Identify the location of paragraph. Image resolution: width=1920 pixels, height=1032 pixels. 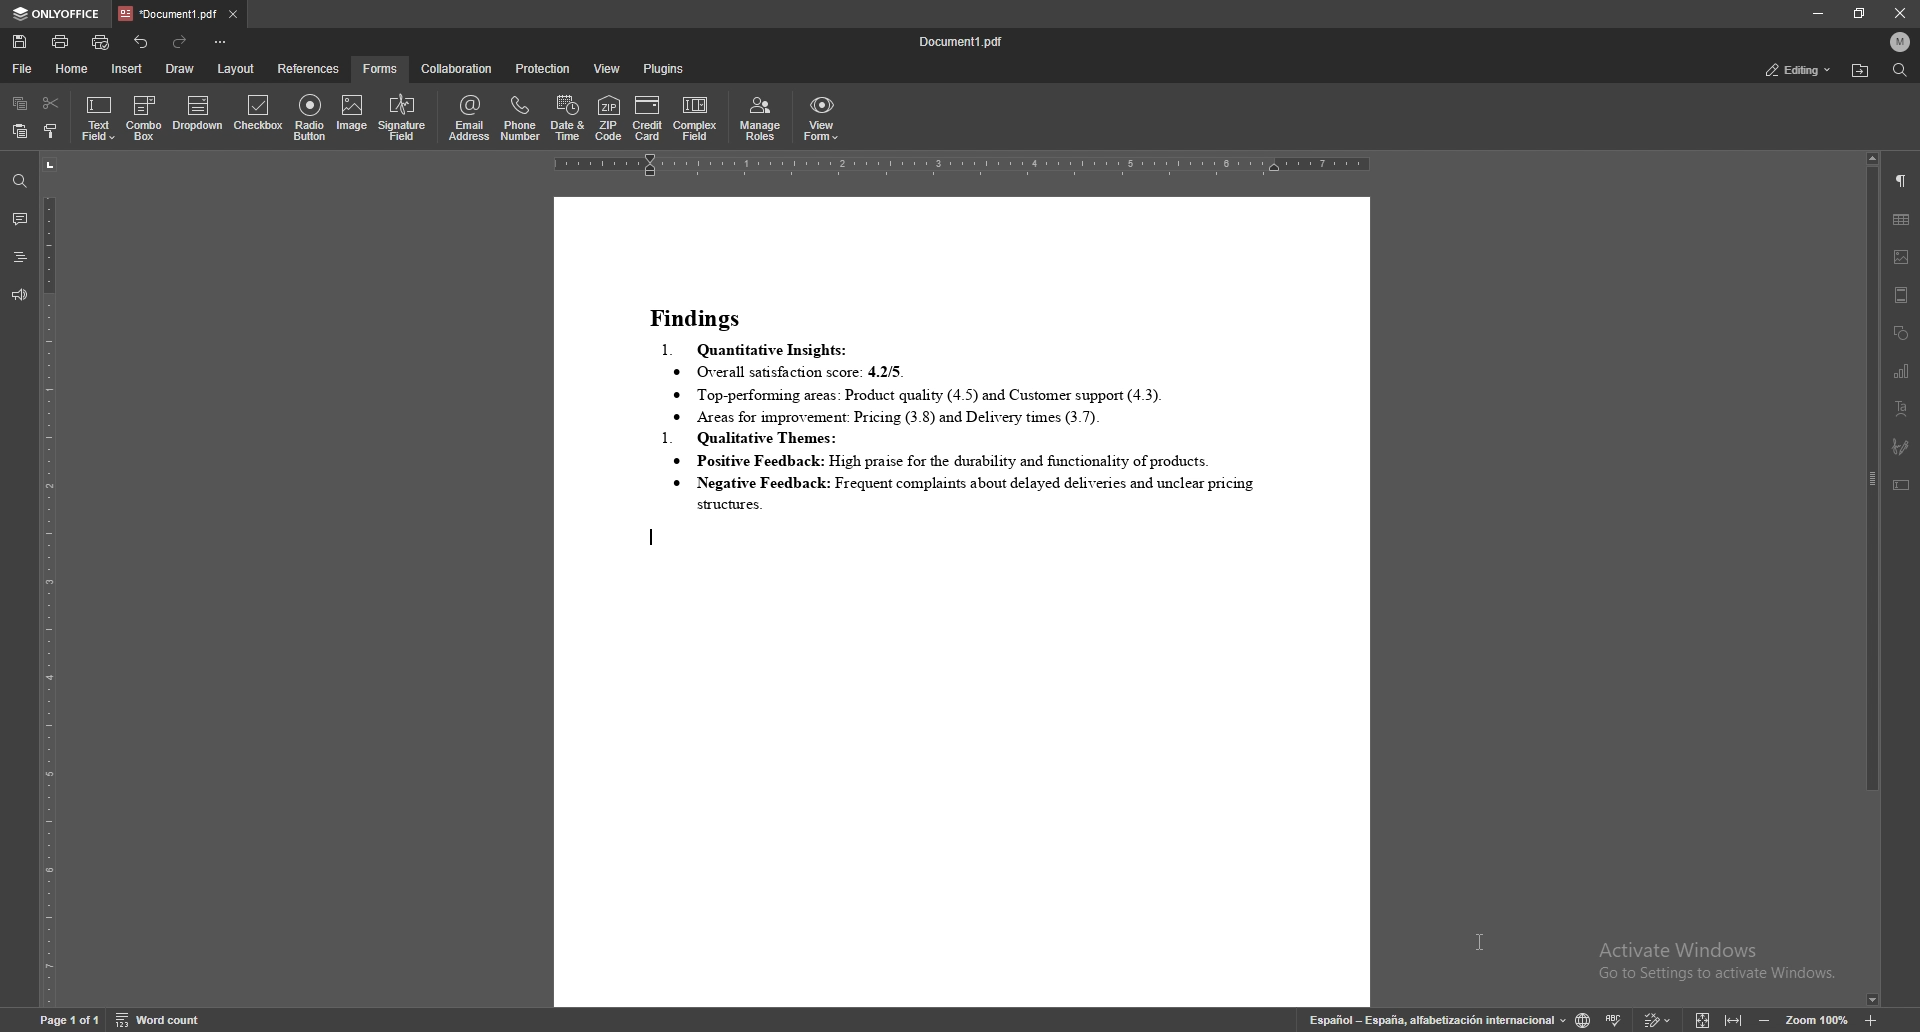
(1900, 180).